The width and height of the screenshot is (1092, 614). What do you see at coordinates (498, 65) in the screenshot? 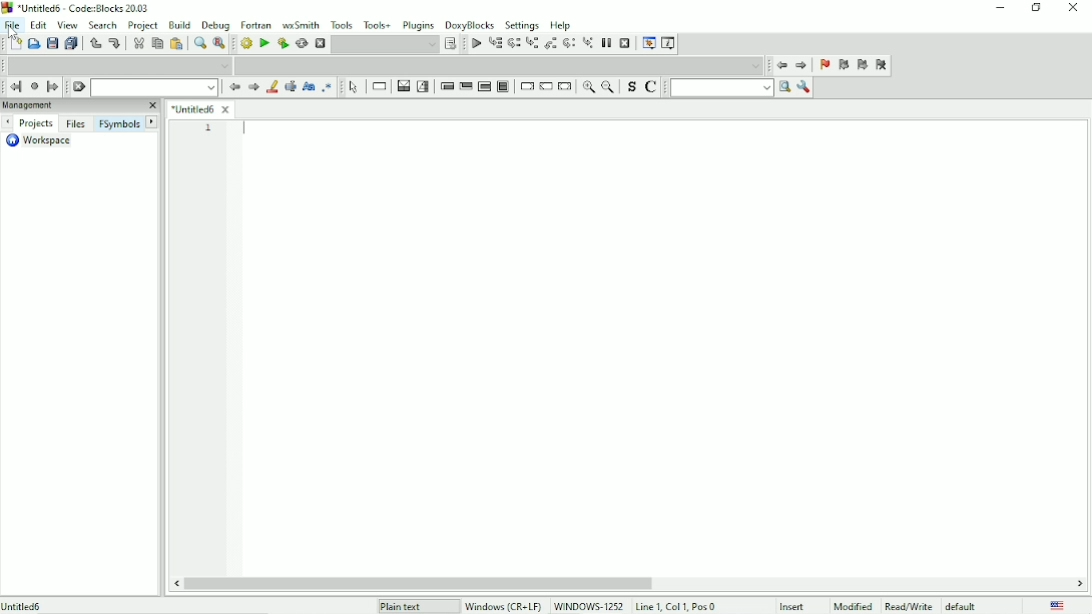
I see `Drop down` at bounding box center [498, 65].